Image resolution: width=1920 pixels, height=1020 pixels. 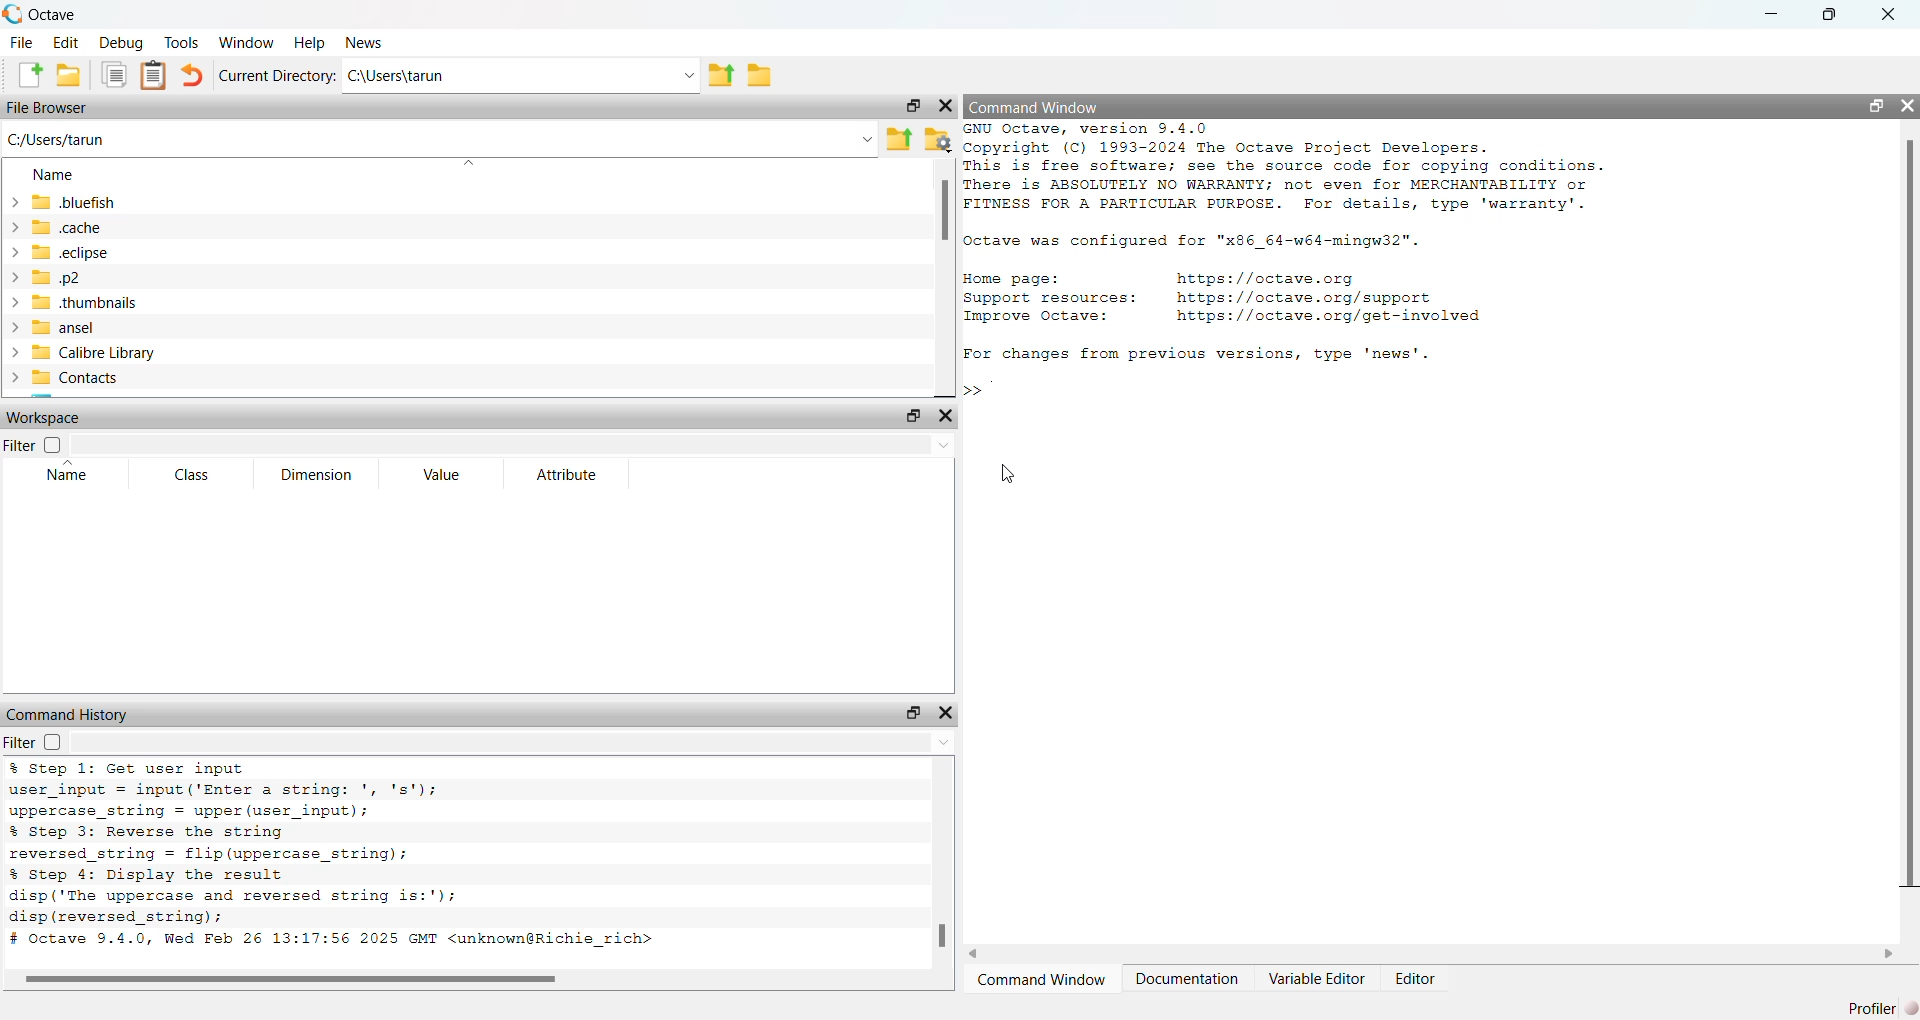 What do you see at coordinates (1006, 471) in the screenshot?
I see `cursor` at bounding box center [1006, 471].